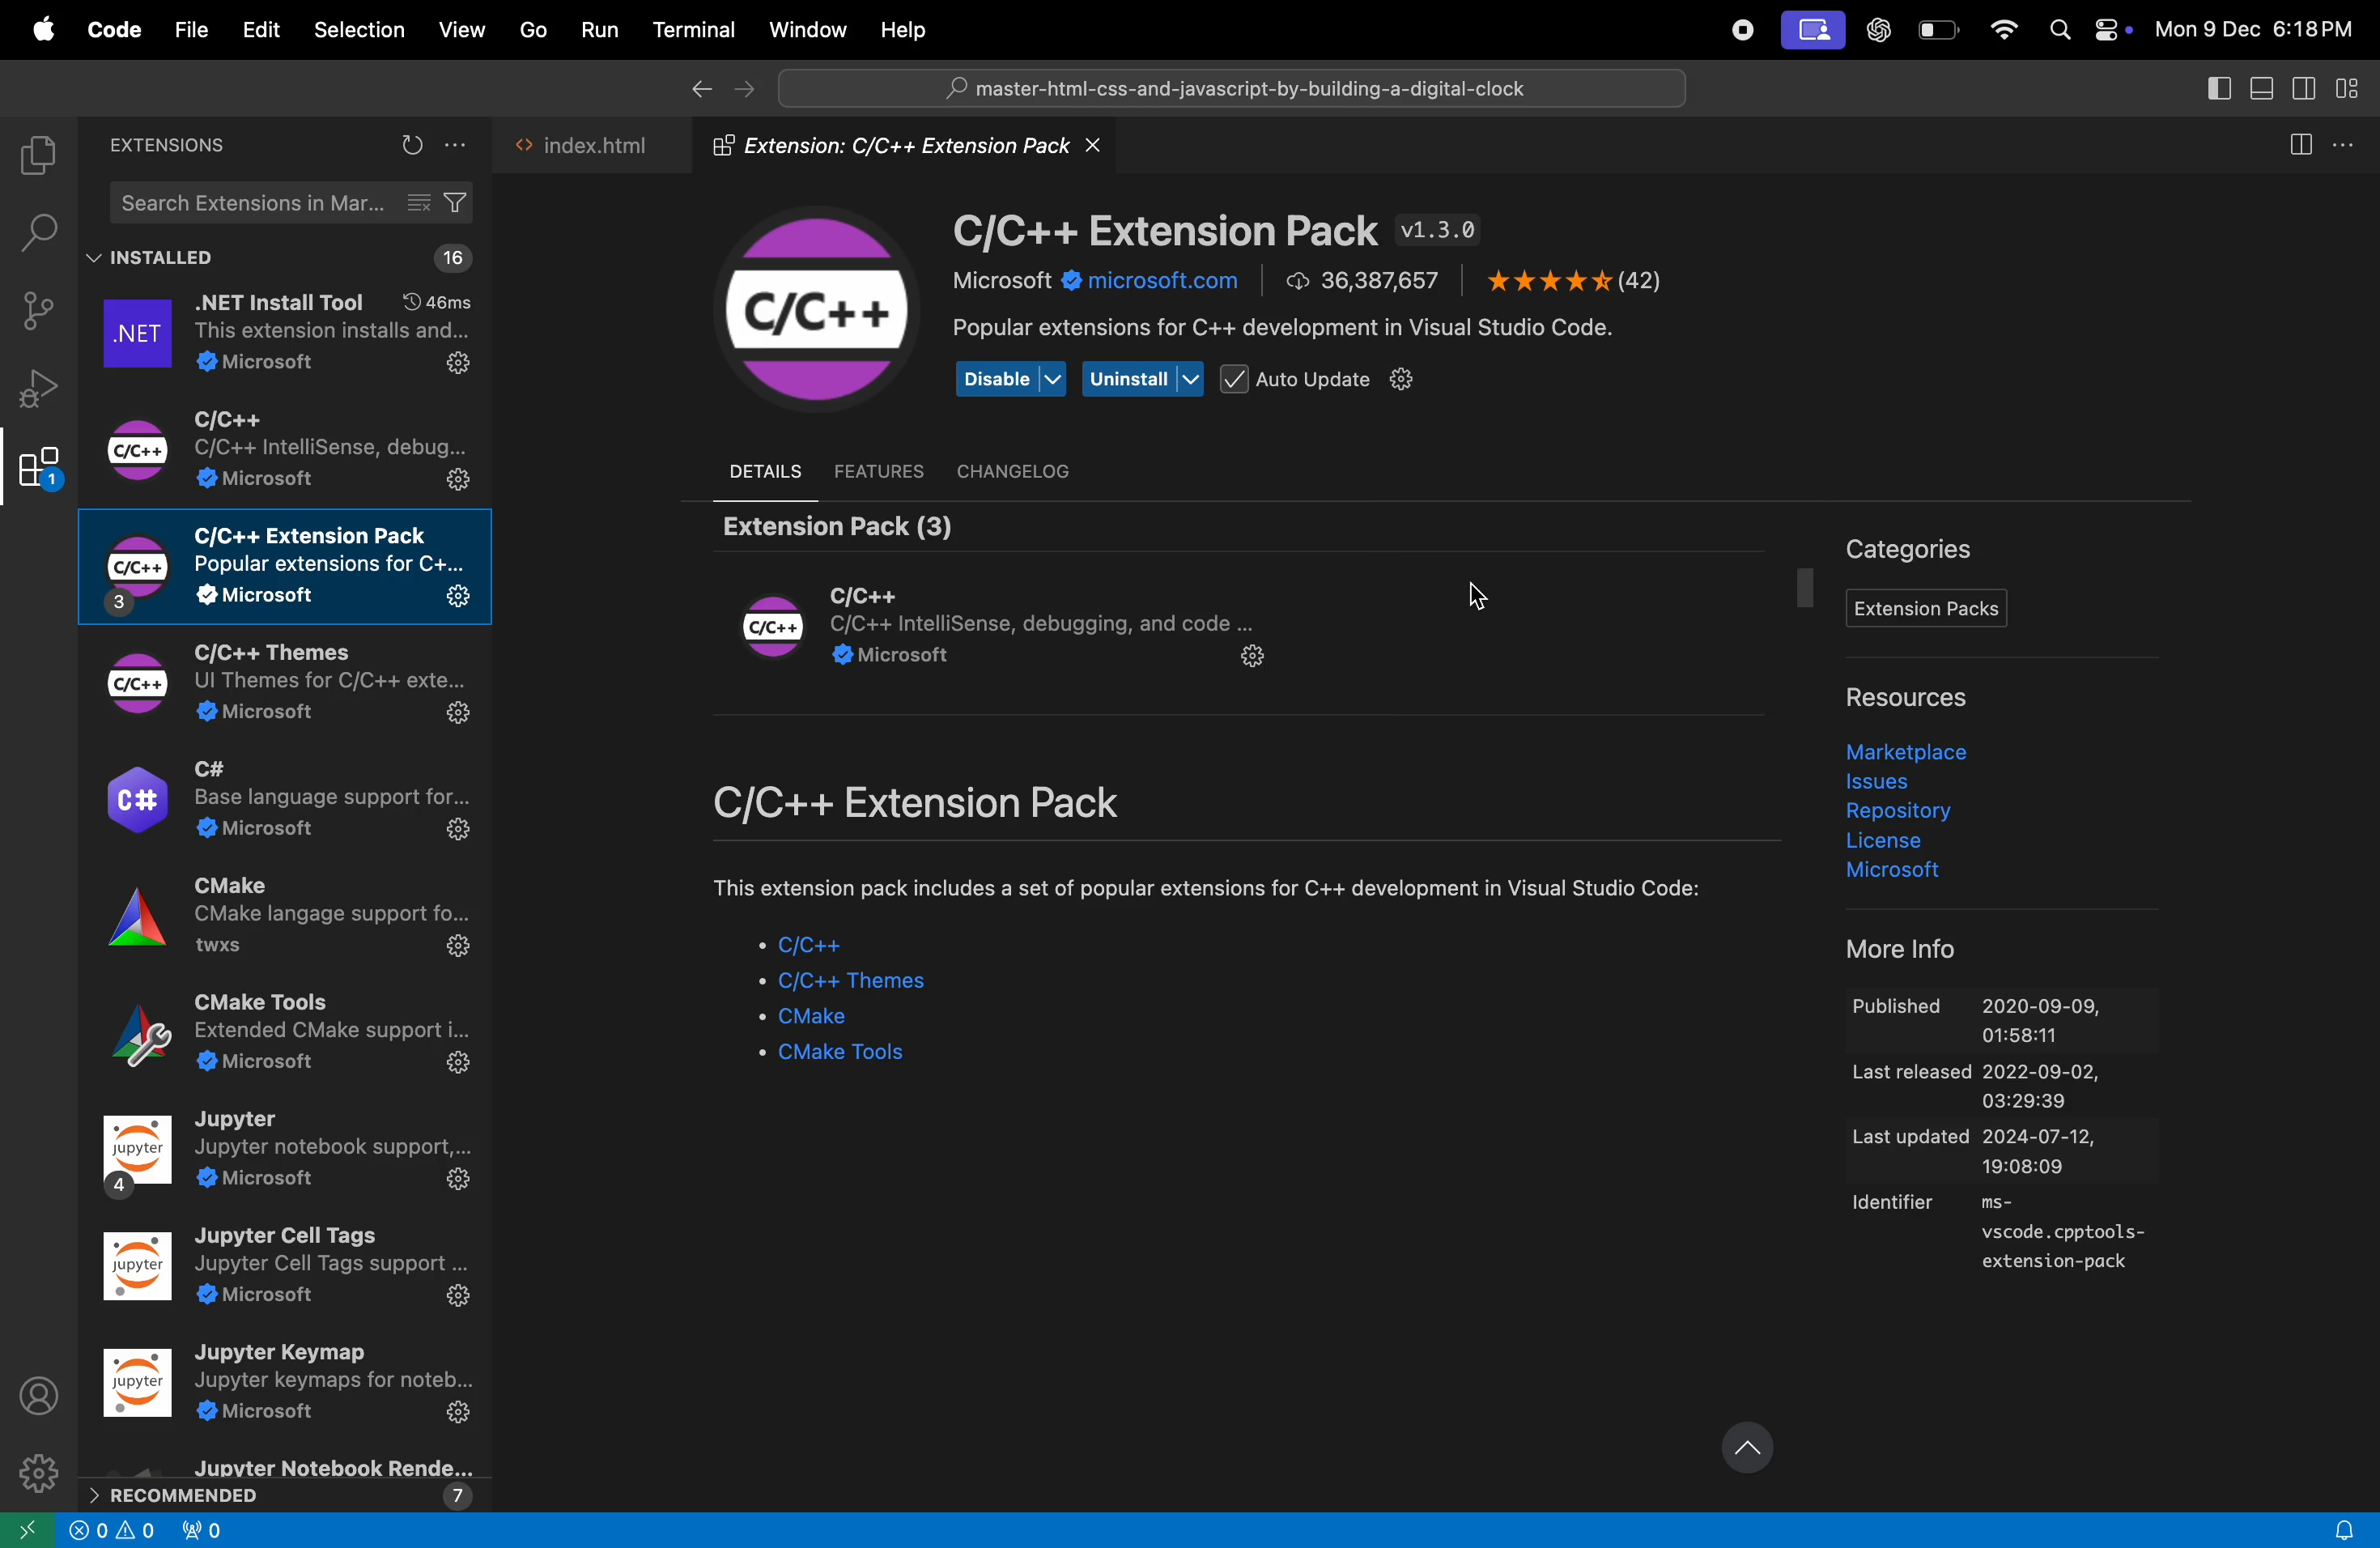 Image resolution: width=2380 pixels, height=1548 pixels. Describe the element at coordinates (2009, 1155) in the screenshot. I see `last updated` at that location.